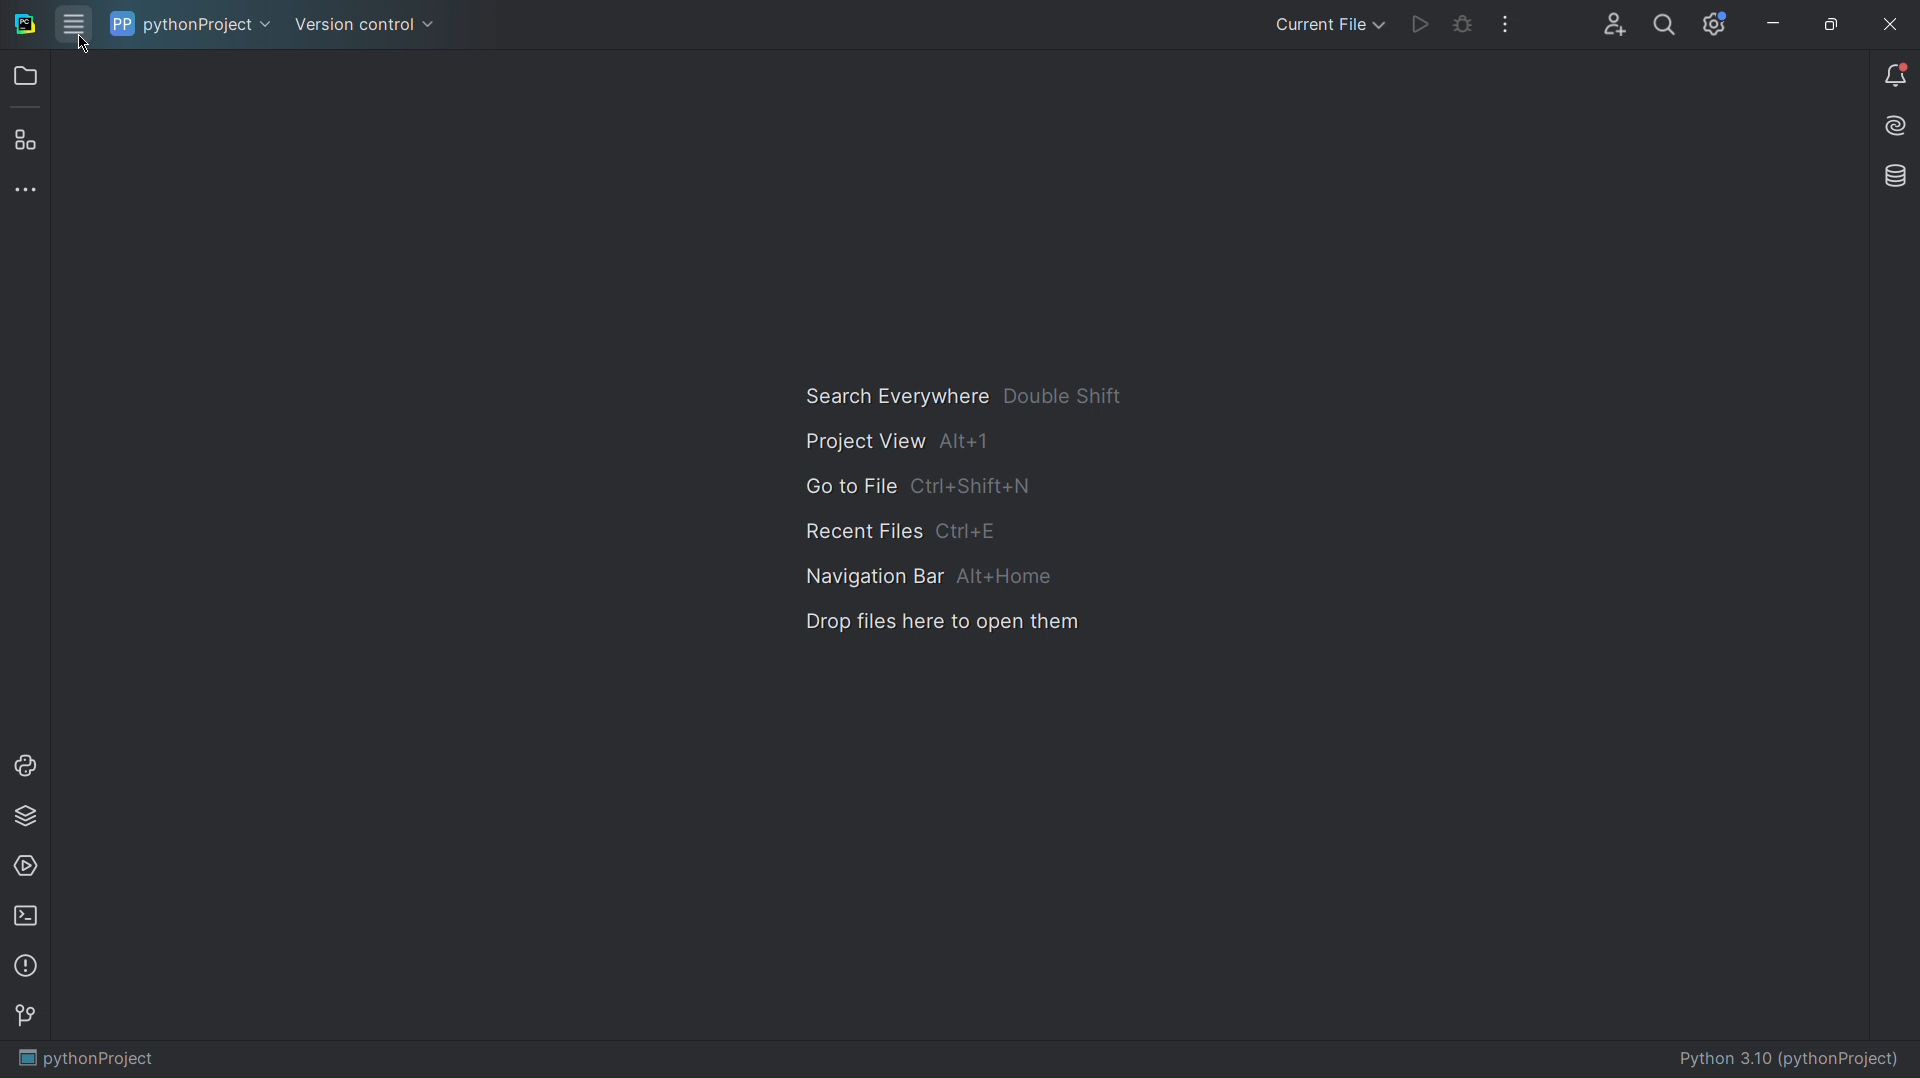  What do you see at coordinates (909, 447) in the screenshot?
I see `Project View` at bounding box center [909, 447].